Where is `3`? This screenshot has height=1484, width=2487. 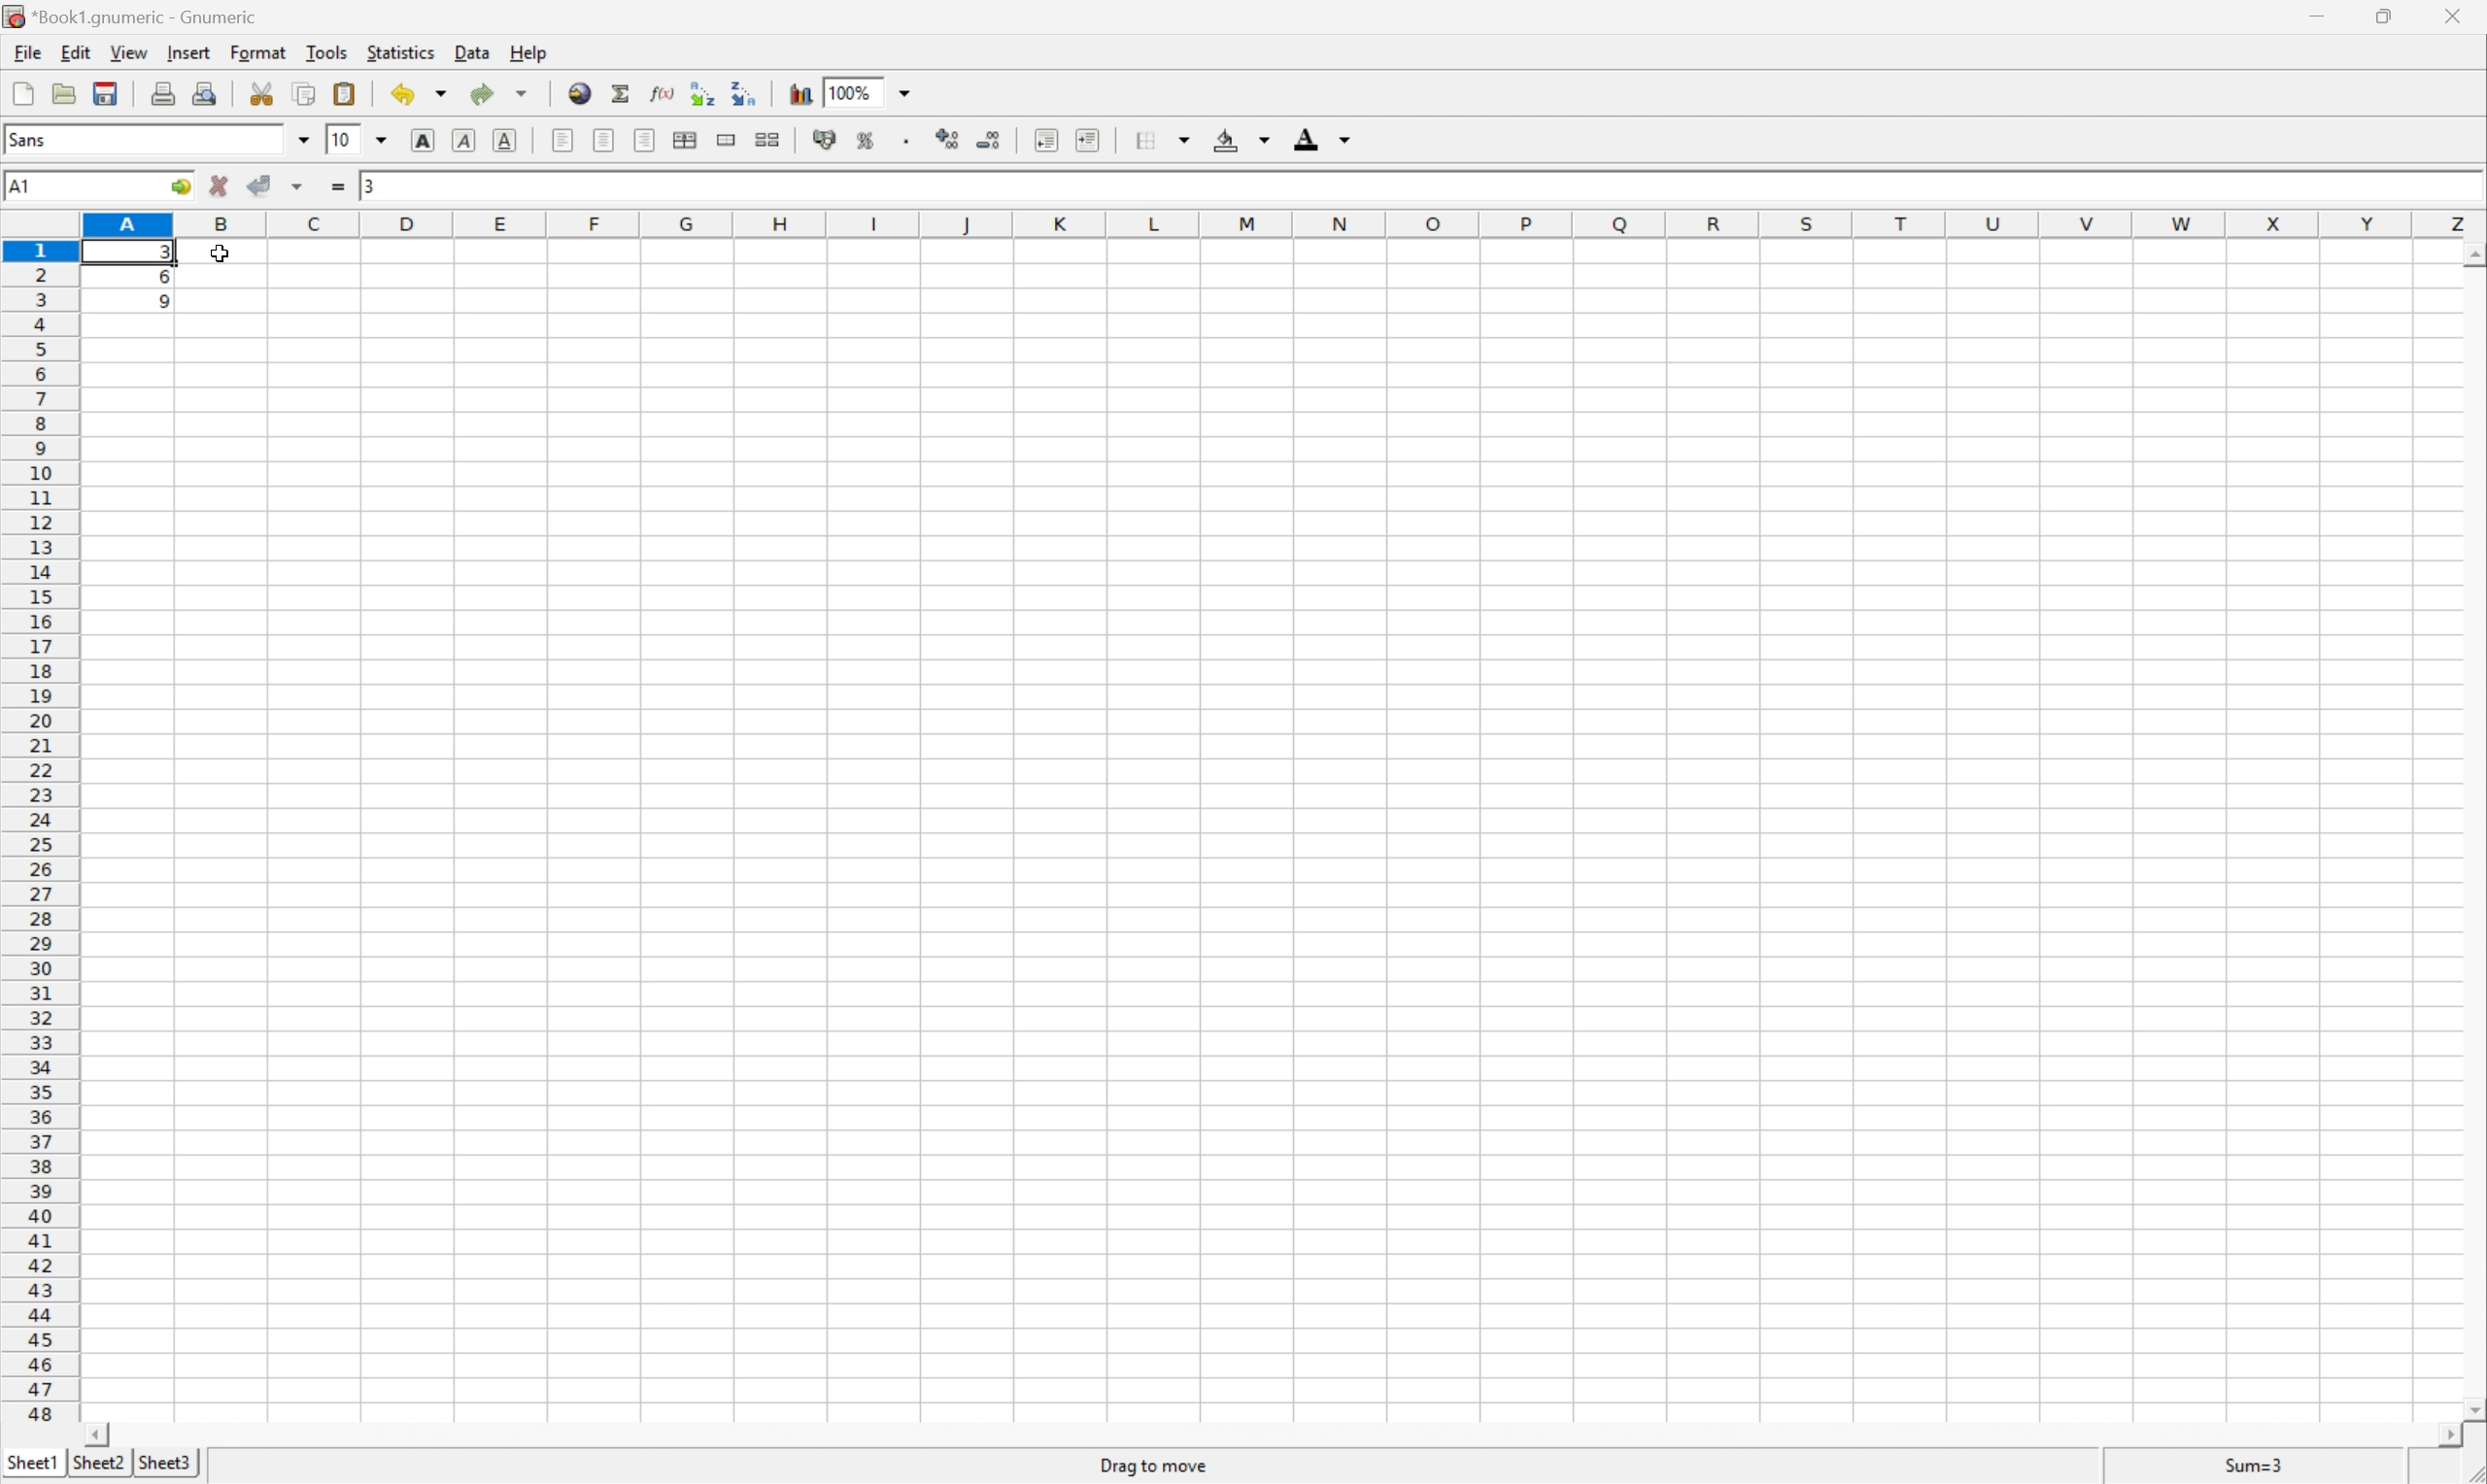 3 is located at coordinates (369, 186).